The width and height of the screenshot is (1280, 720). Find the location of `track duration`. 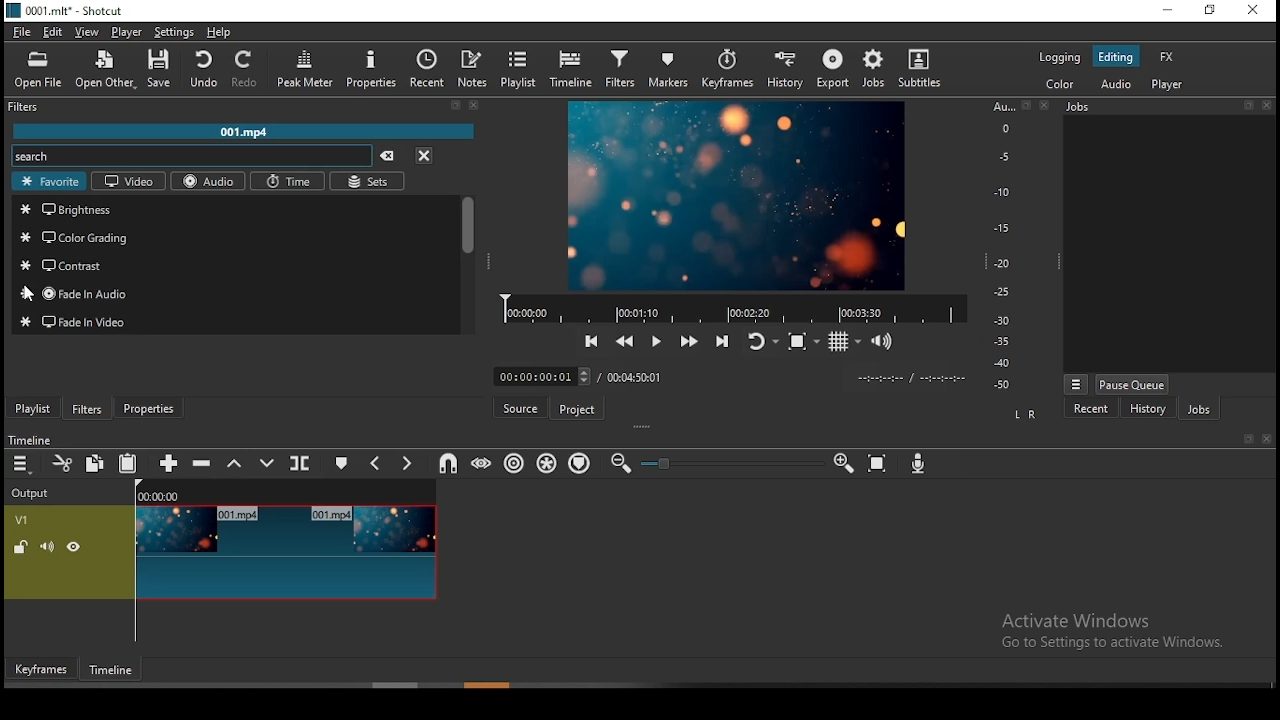

track duration is located at coordinates (635, 377).